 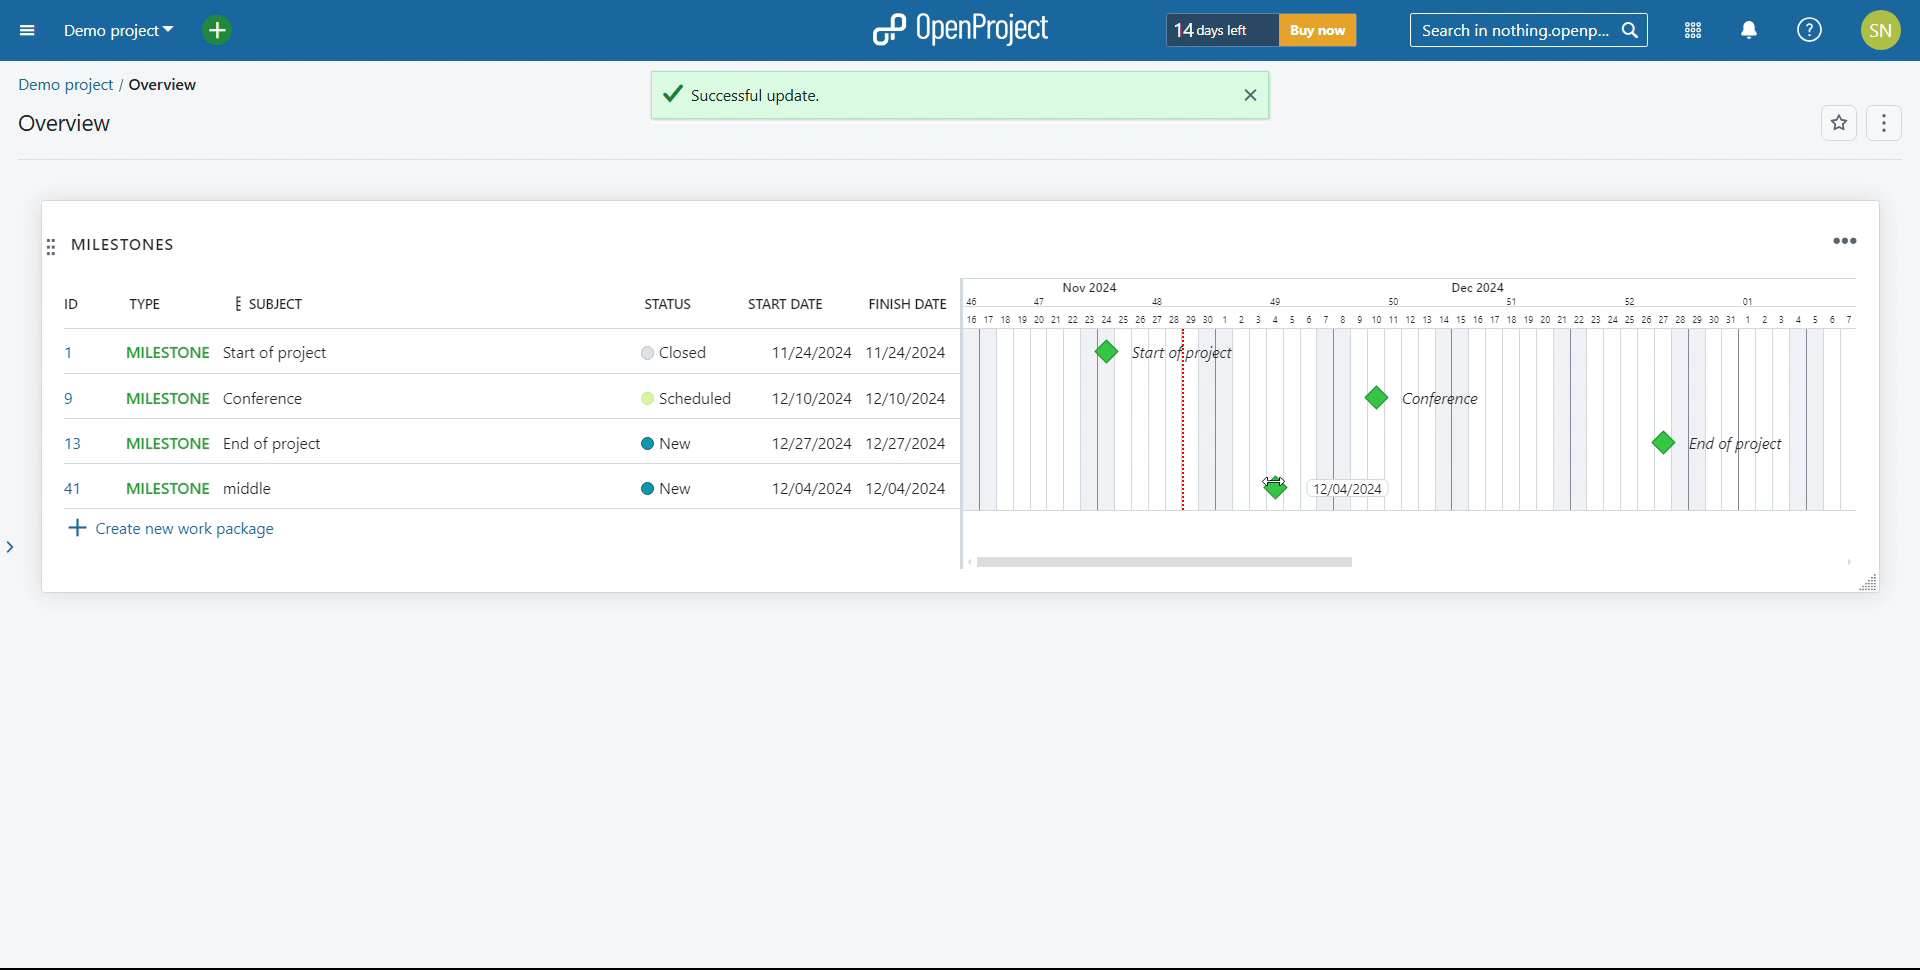 I want to click on type, so click(x=144, y=303).